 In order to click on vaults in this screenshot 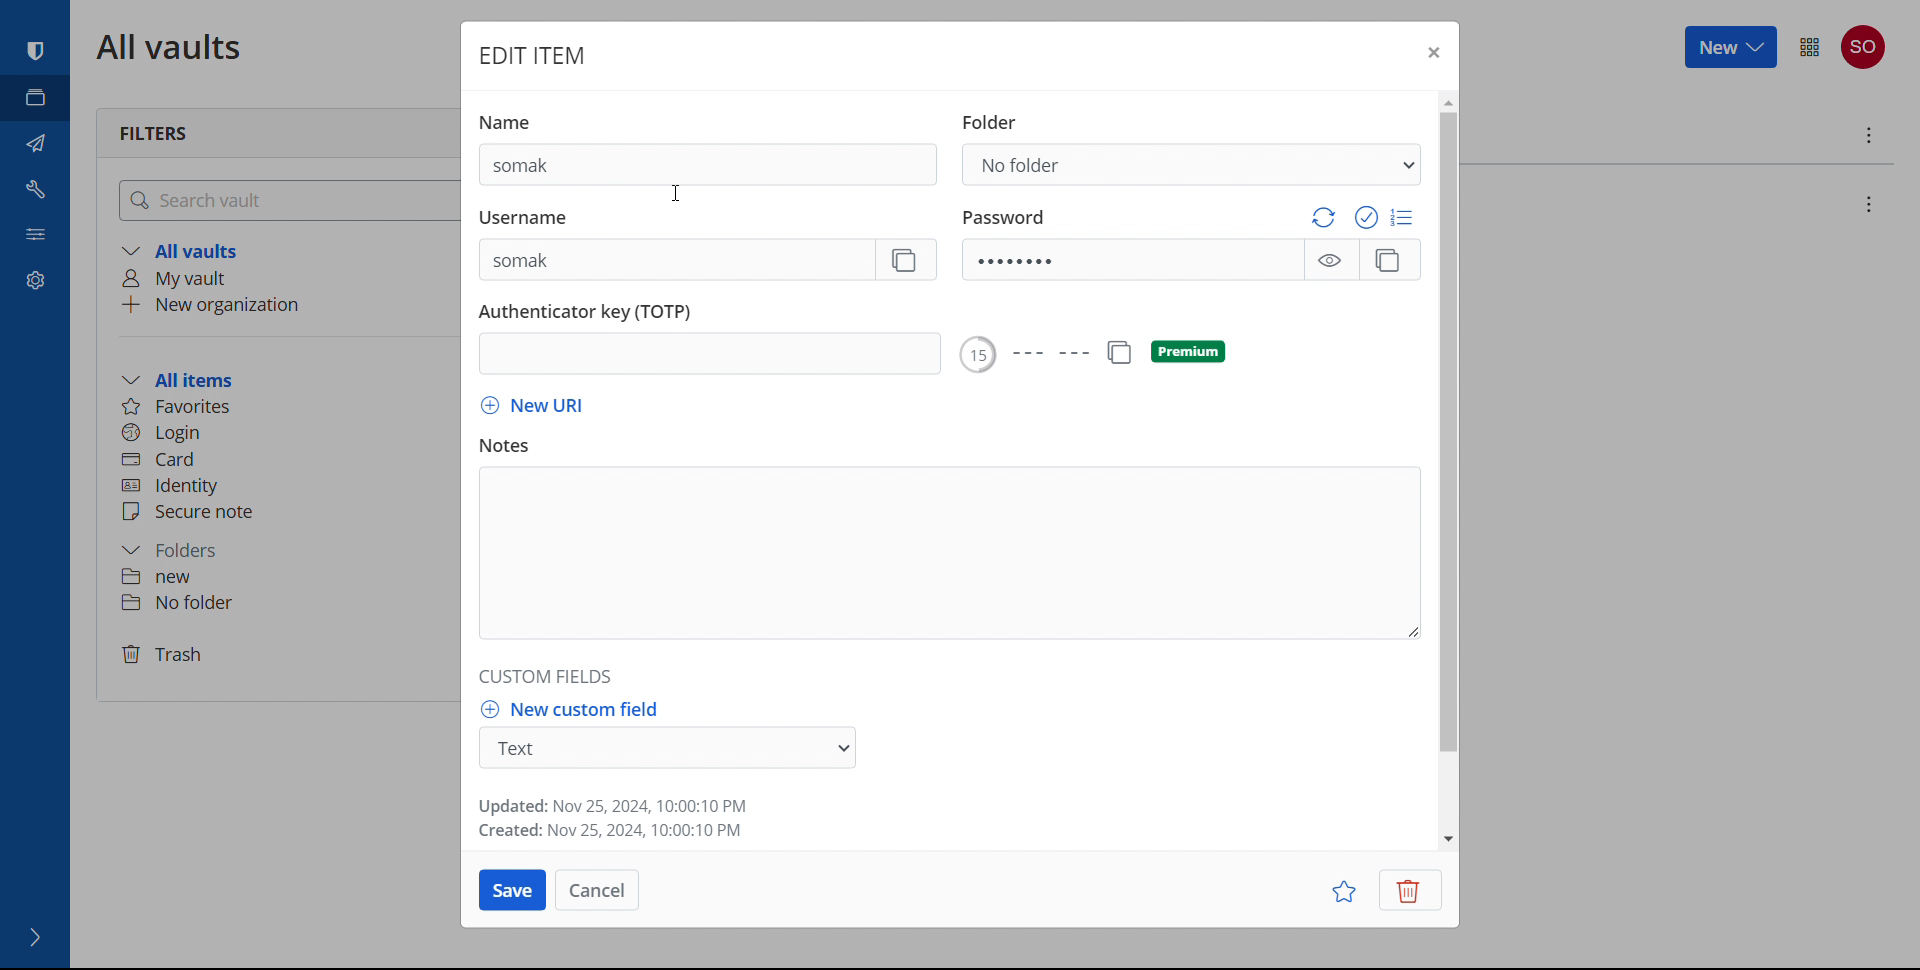, I will do `click(35, 98)`.